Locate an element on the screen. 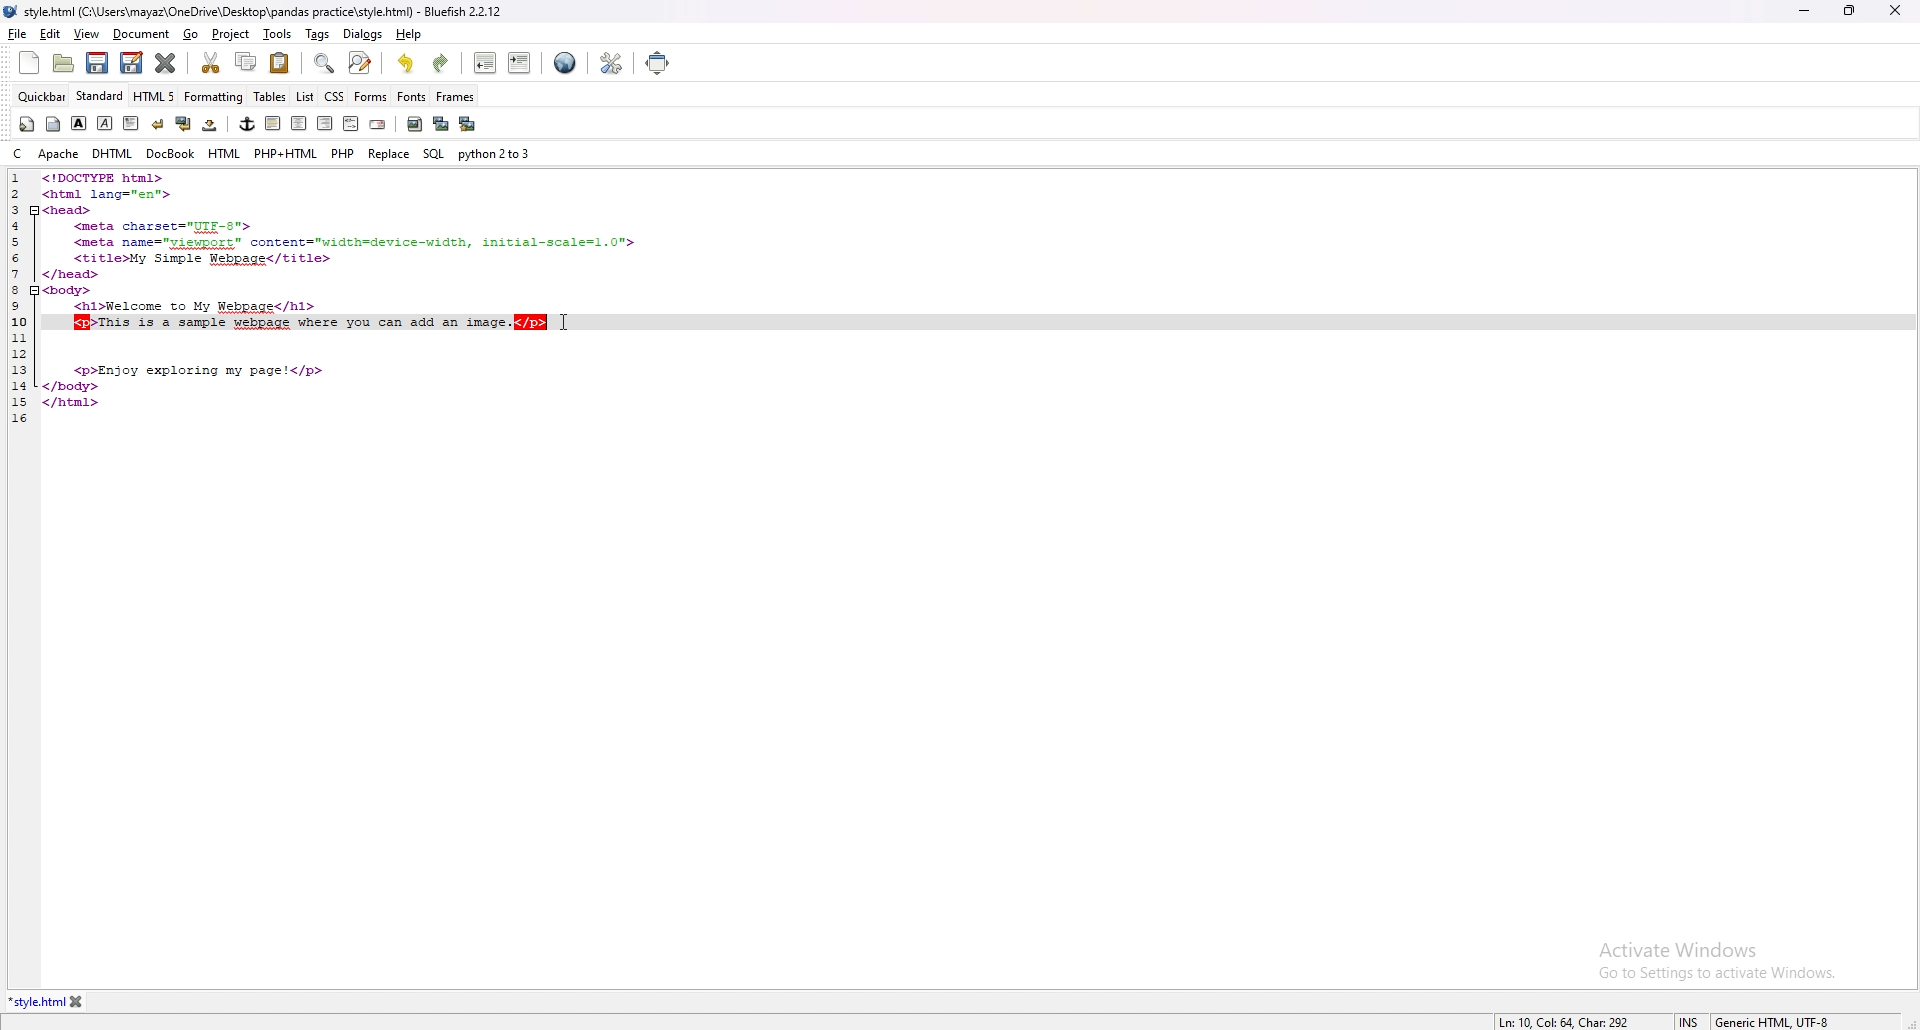  break and clear is located at coordinates (184, 123).